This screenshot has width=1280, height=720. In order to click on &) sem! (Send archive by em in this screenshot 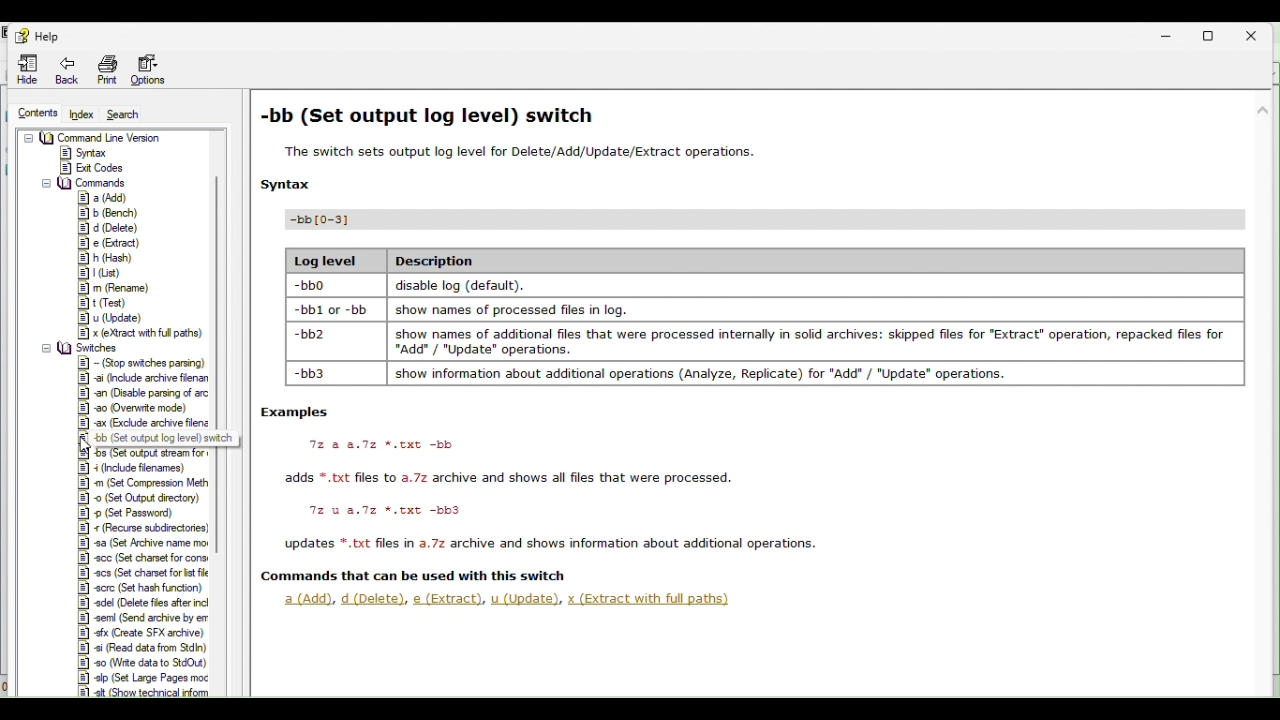, I will do `click(145, 619)`.